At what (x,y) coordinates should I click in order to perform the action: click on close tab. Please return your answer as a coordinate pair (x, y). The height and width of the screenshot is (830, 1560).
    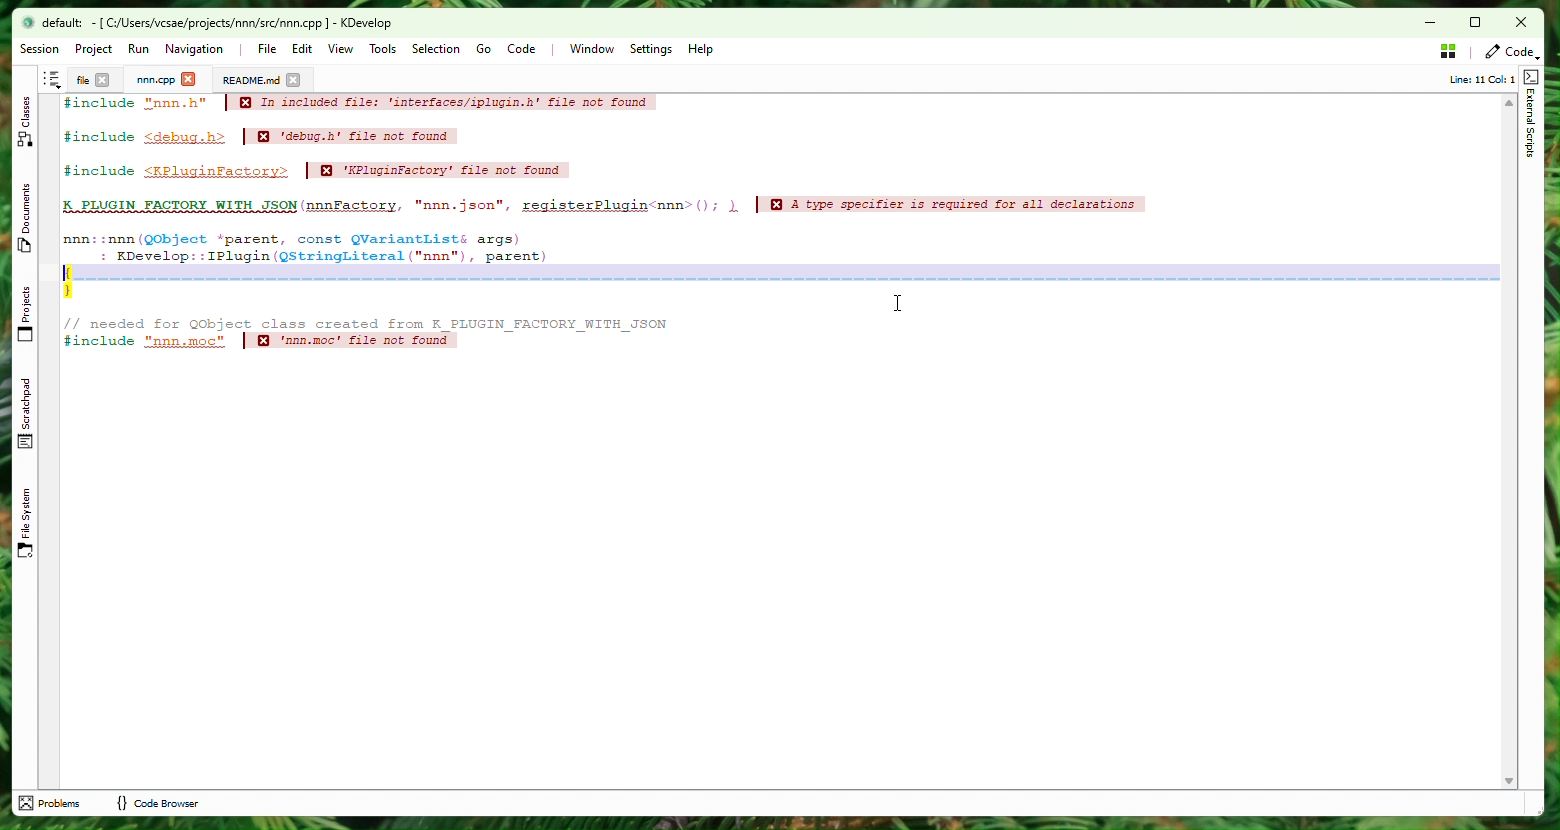
    Looking at the image, I should click on (294, 80).